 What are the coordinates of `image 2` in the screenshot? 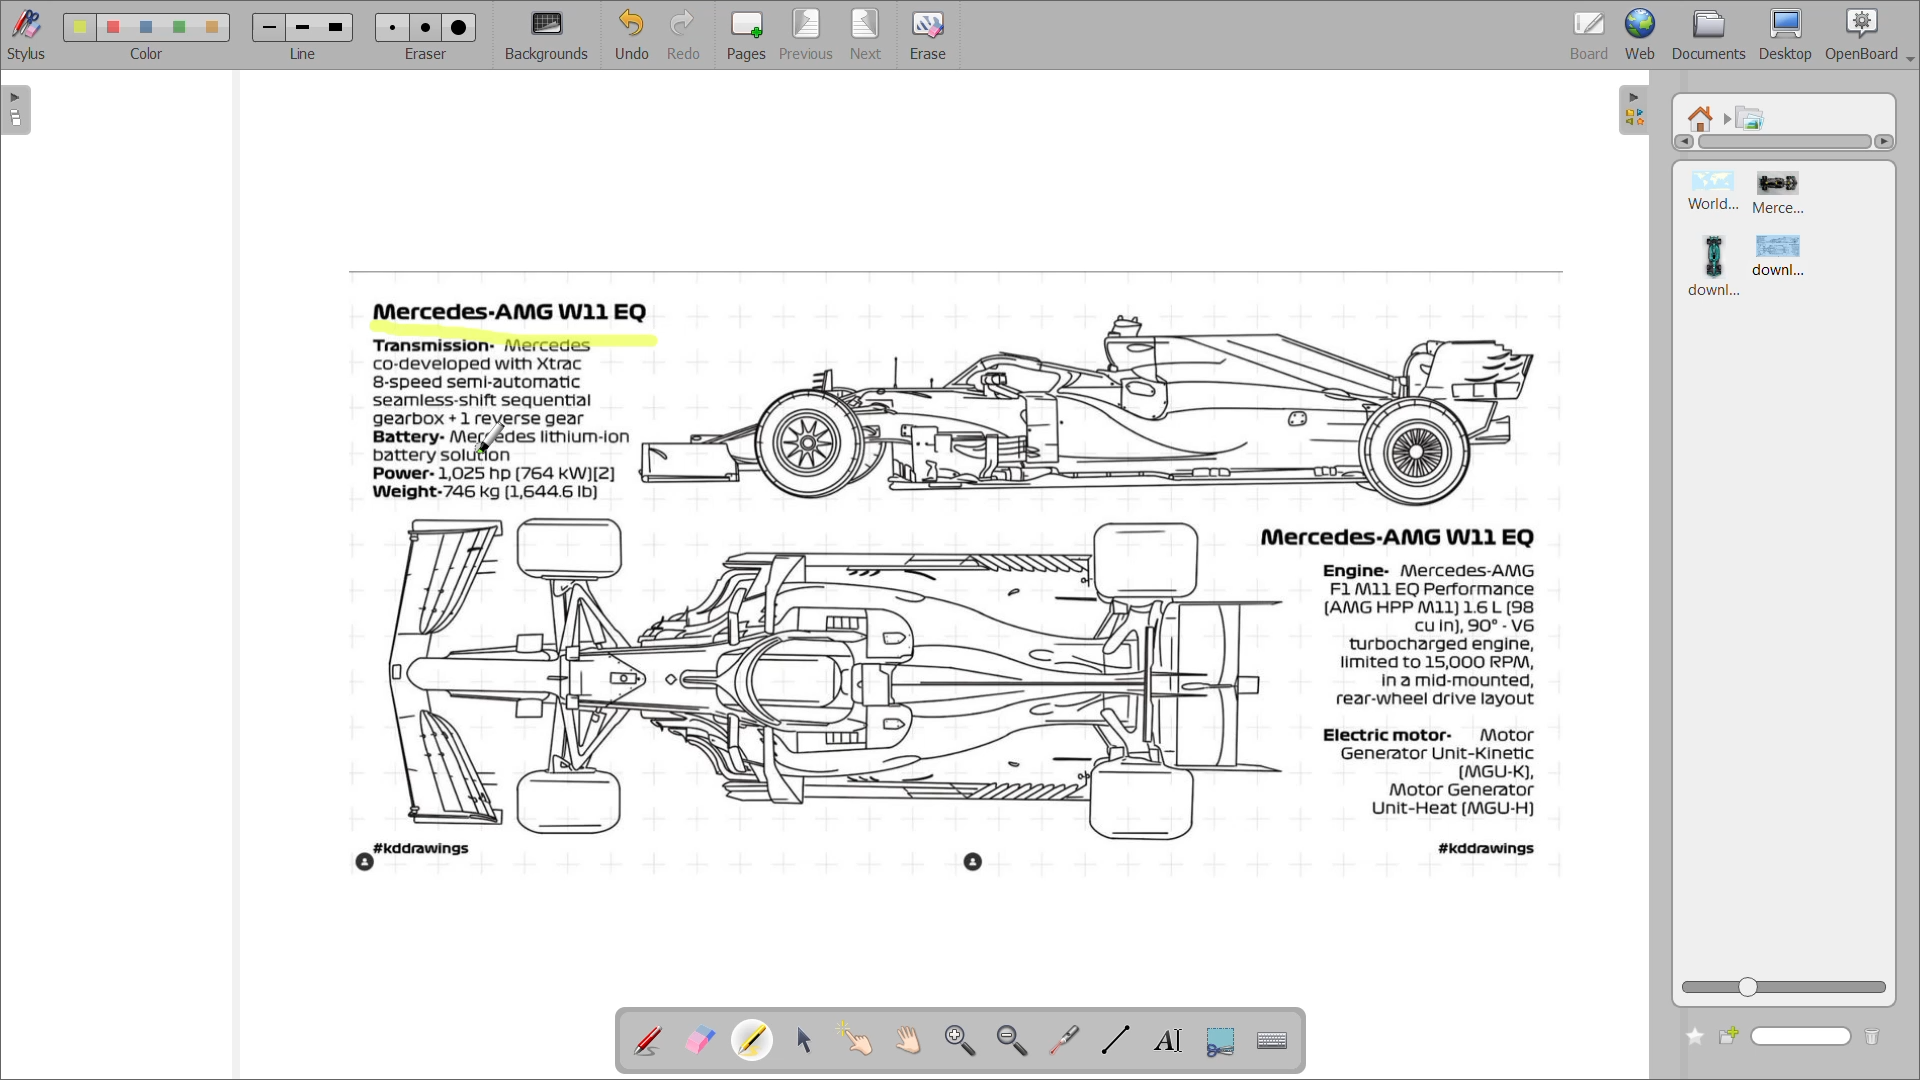 It's located at (1779, 197).